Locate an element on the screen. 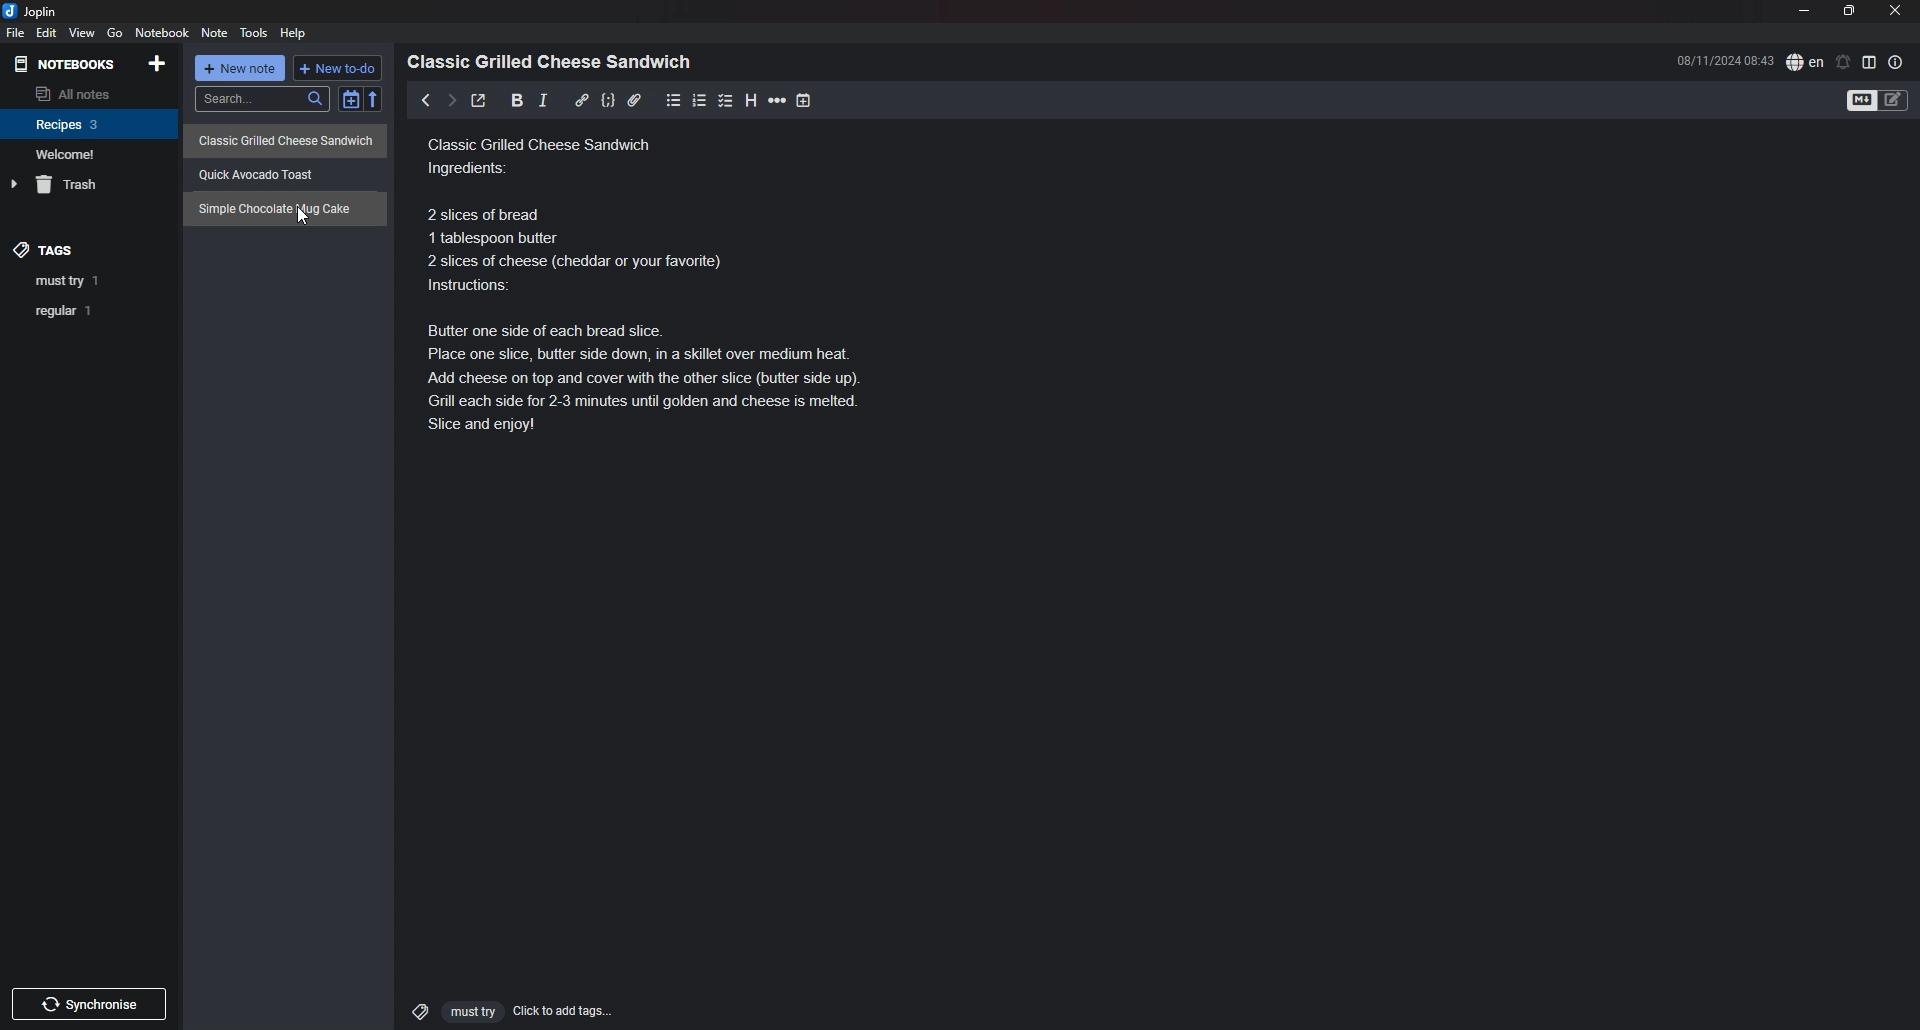  Classic Grilled Cheese Sandwich is located at coordinates (287, 139).